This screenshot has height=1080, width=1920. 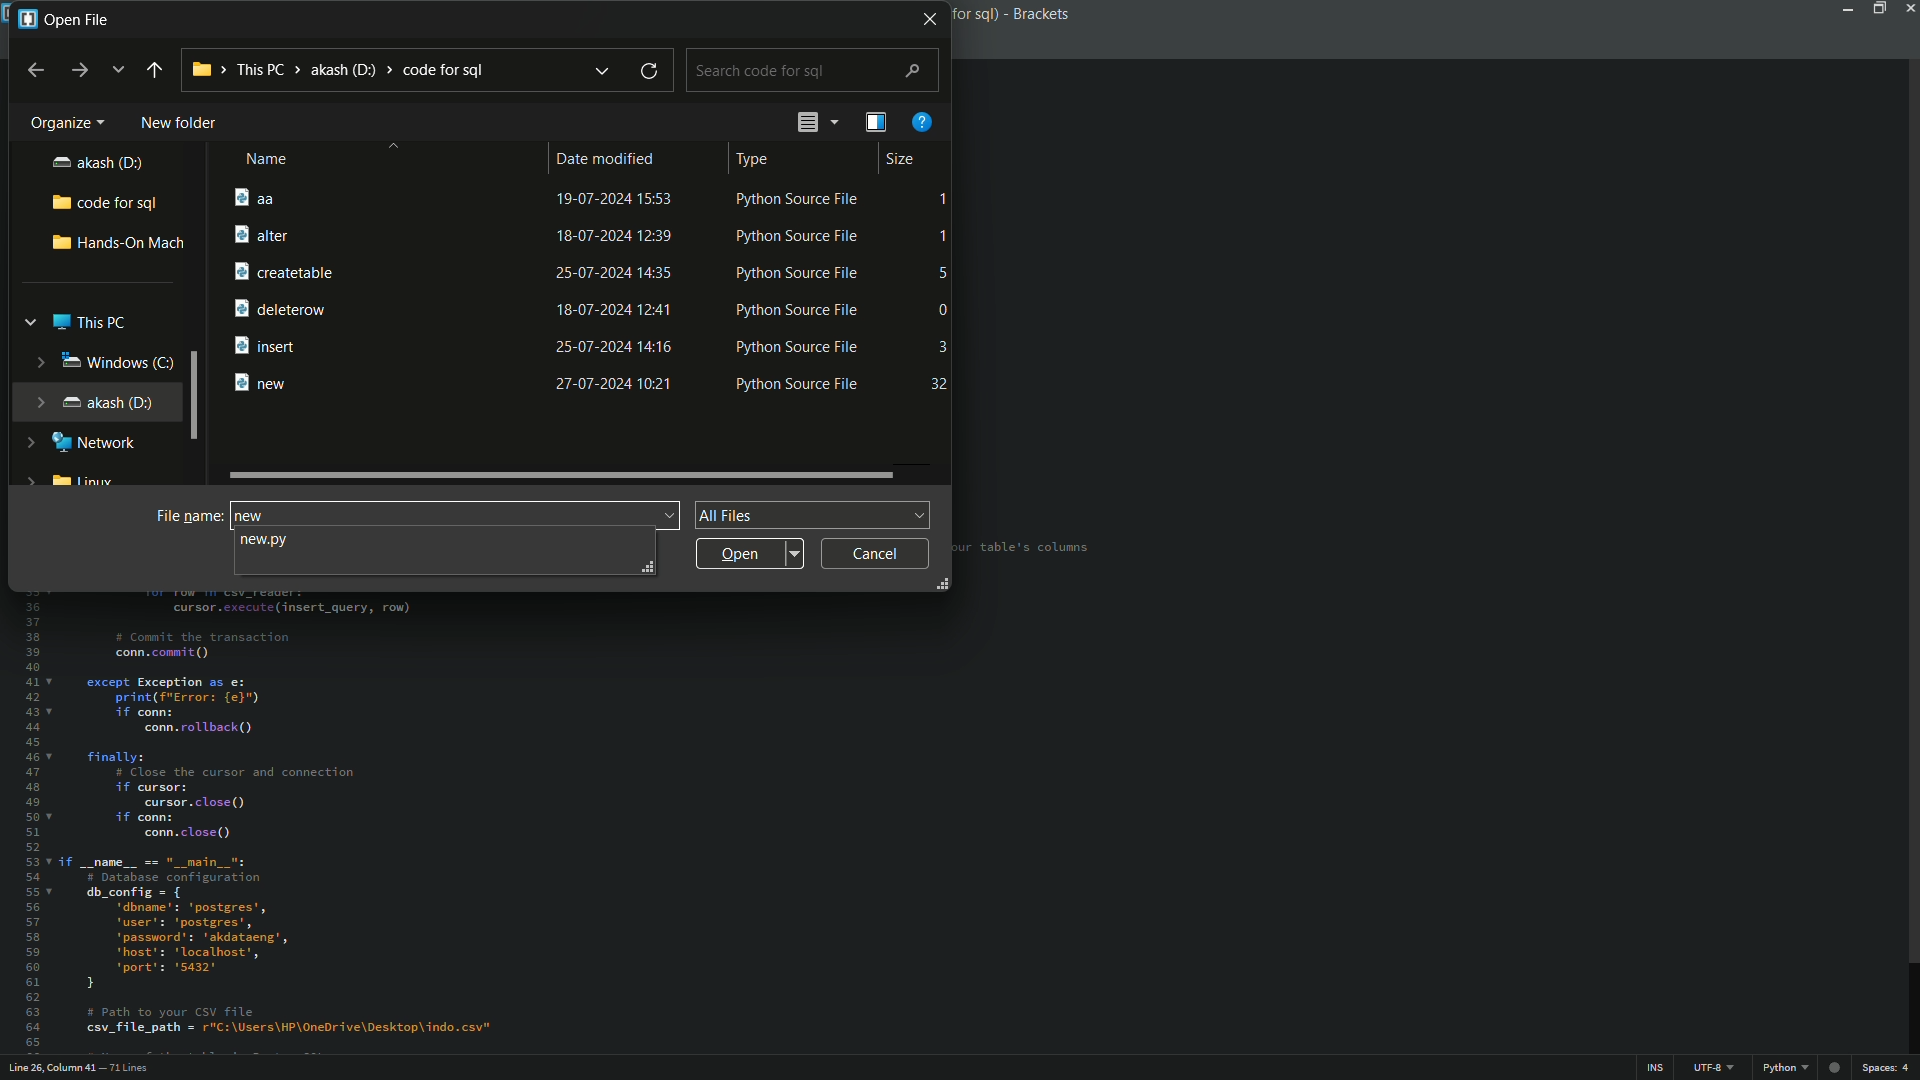 What do you see at coordinates (875, 553) in the screenshot?
I see `cancel` at bounding box center [875, 553].